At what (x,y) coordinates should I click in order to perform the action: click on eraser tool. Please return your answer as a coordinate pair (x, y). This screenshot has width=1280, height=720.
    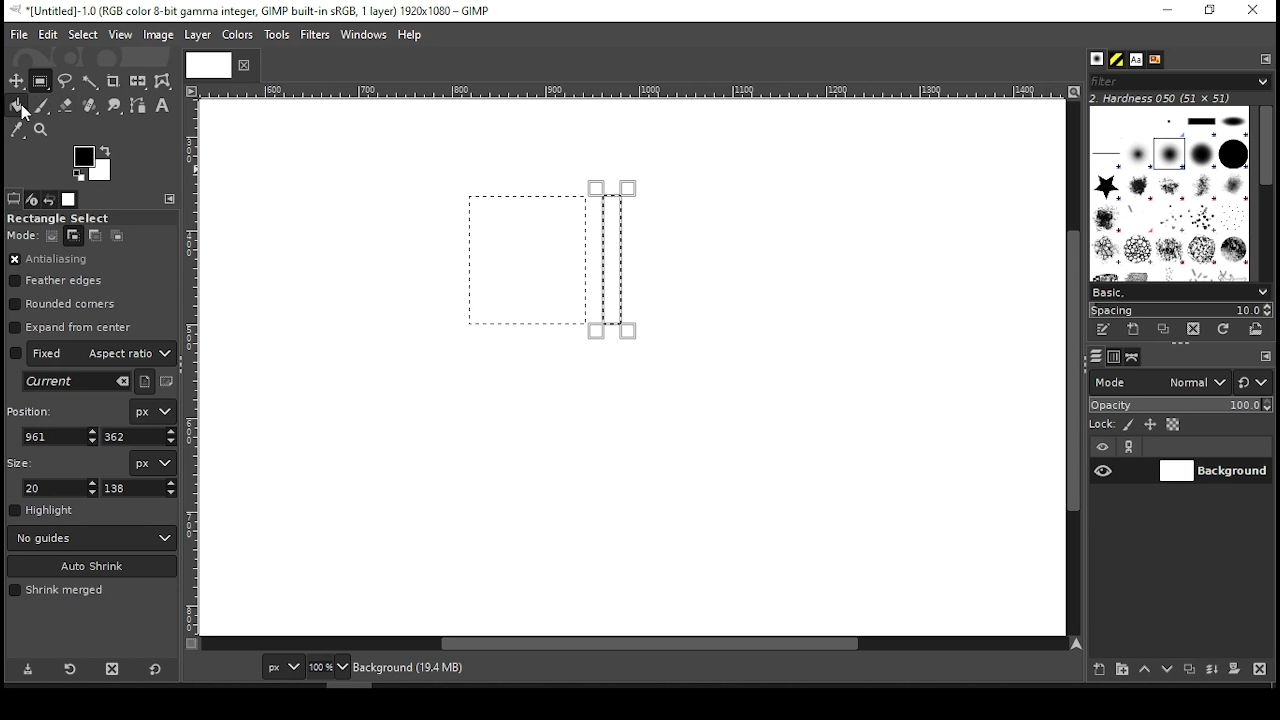
    Looking at the image, I should click on (65, 105).